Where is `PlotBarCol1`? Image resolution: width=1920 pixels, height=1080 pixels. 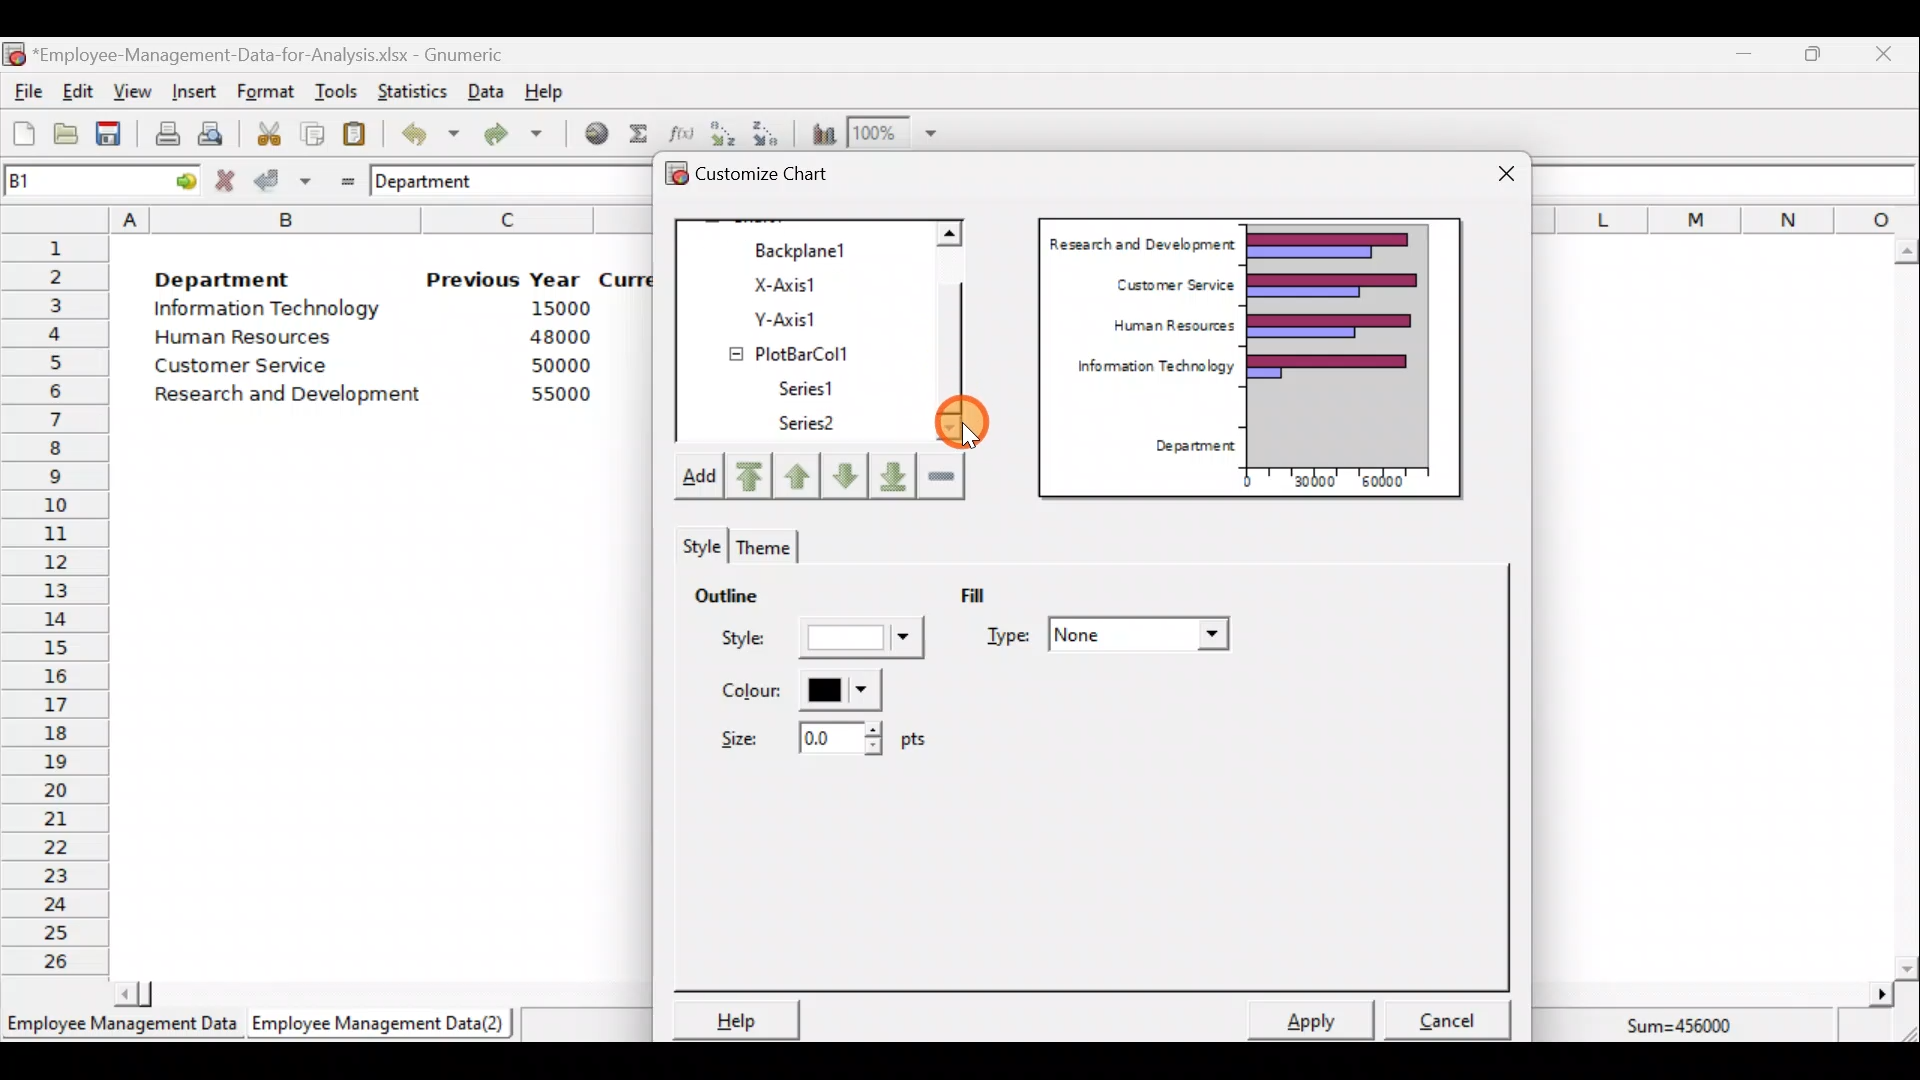
PlotBarCol1 is located at coordinates (807, 349).